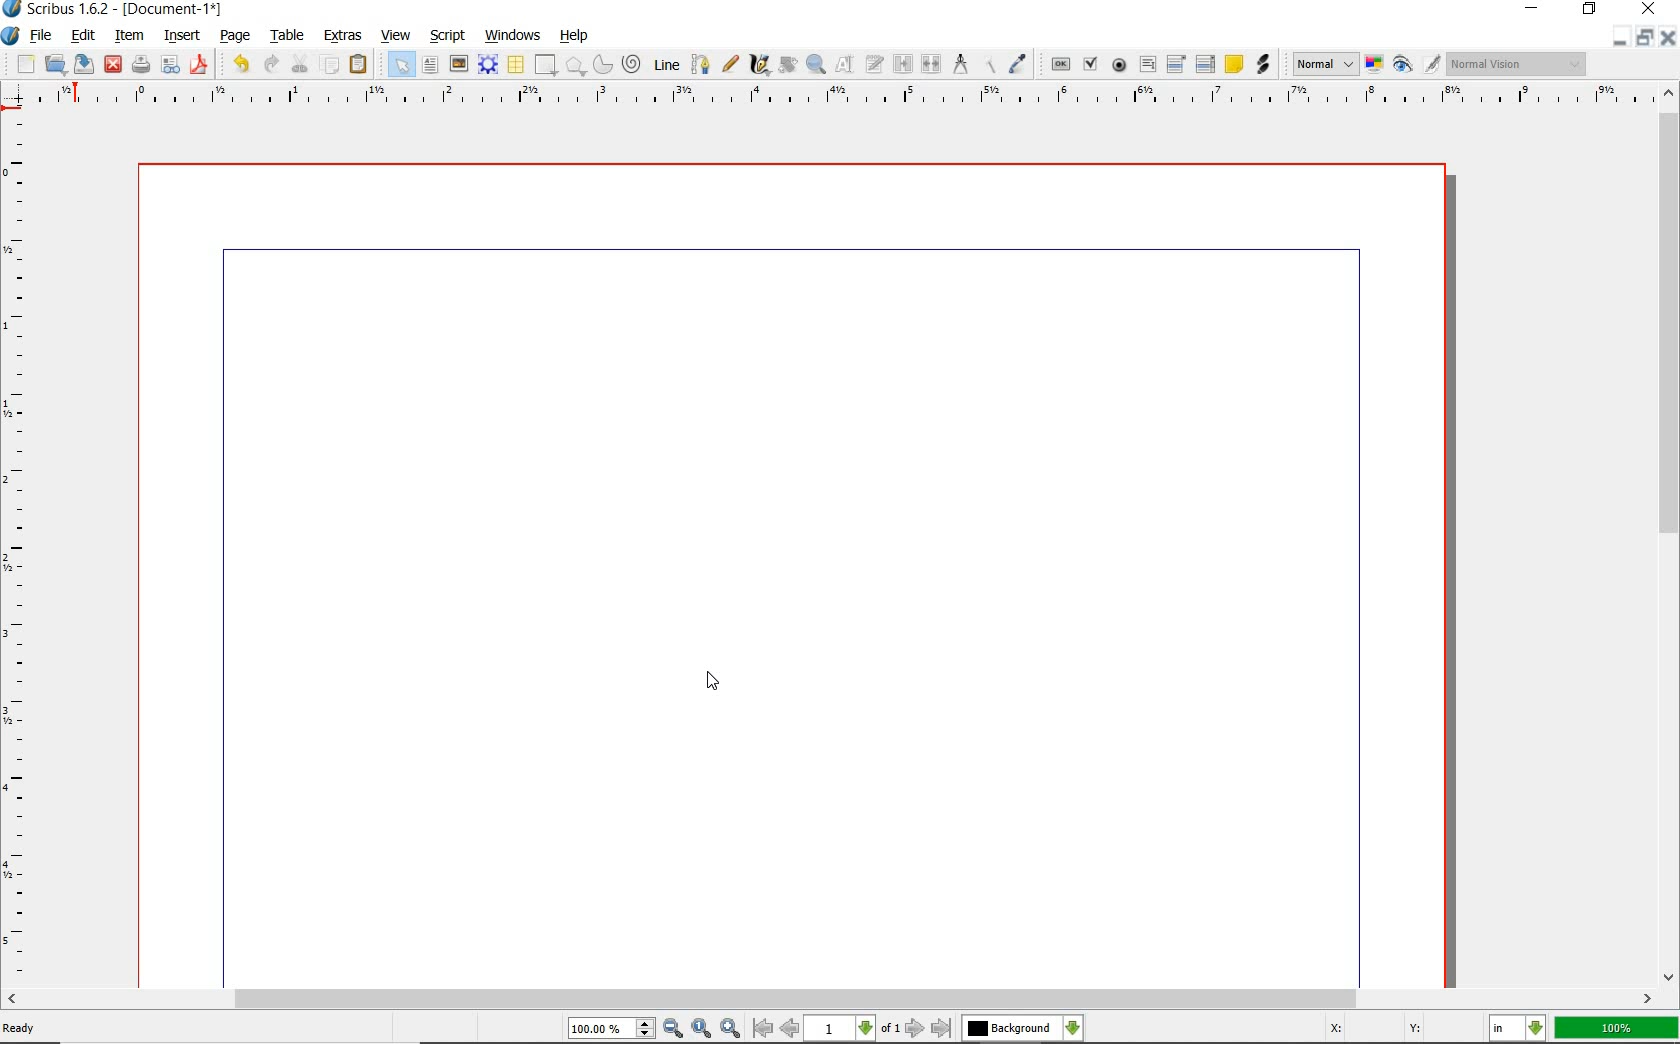  Describe the element at coordinates (576, 66) in the screenshot. I see `polygon` at that location.